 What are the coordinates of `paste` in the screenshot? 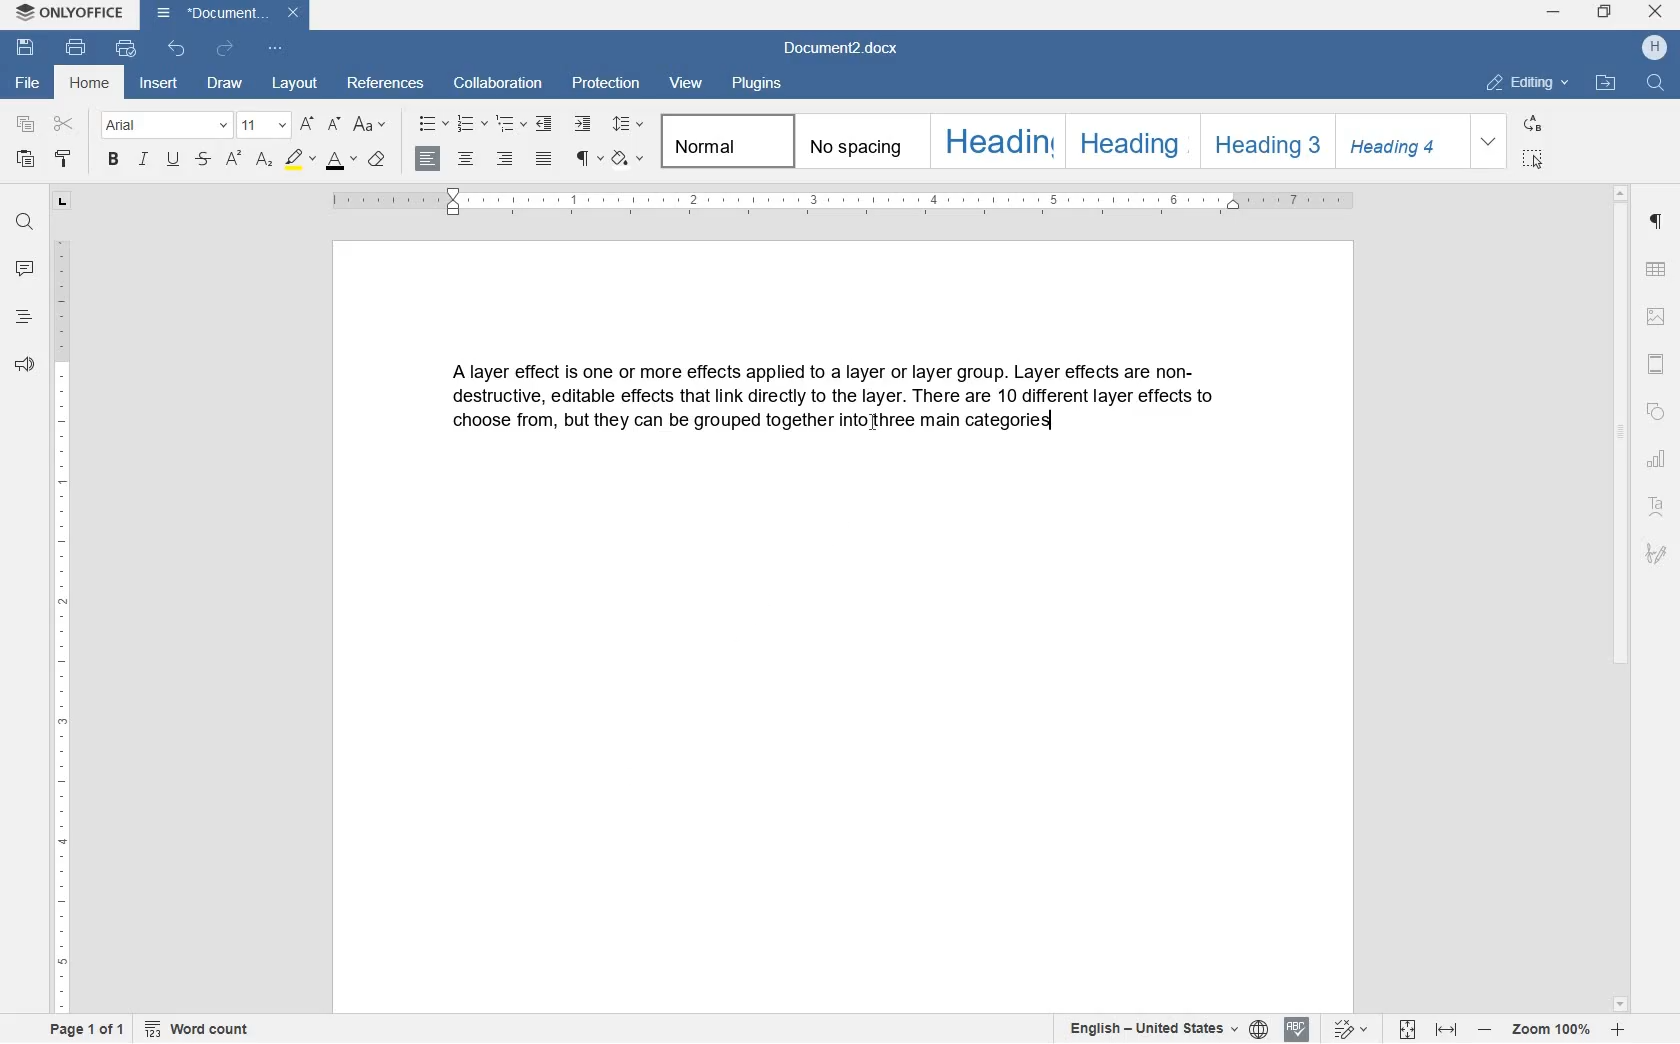 It's located at (25, 161).